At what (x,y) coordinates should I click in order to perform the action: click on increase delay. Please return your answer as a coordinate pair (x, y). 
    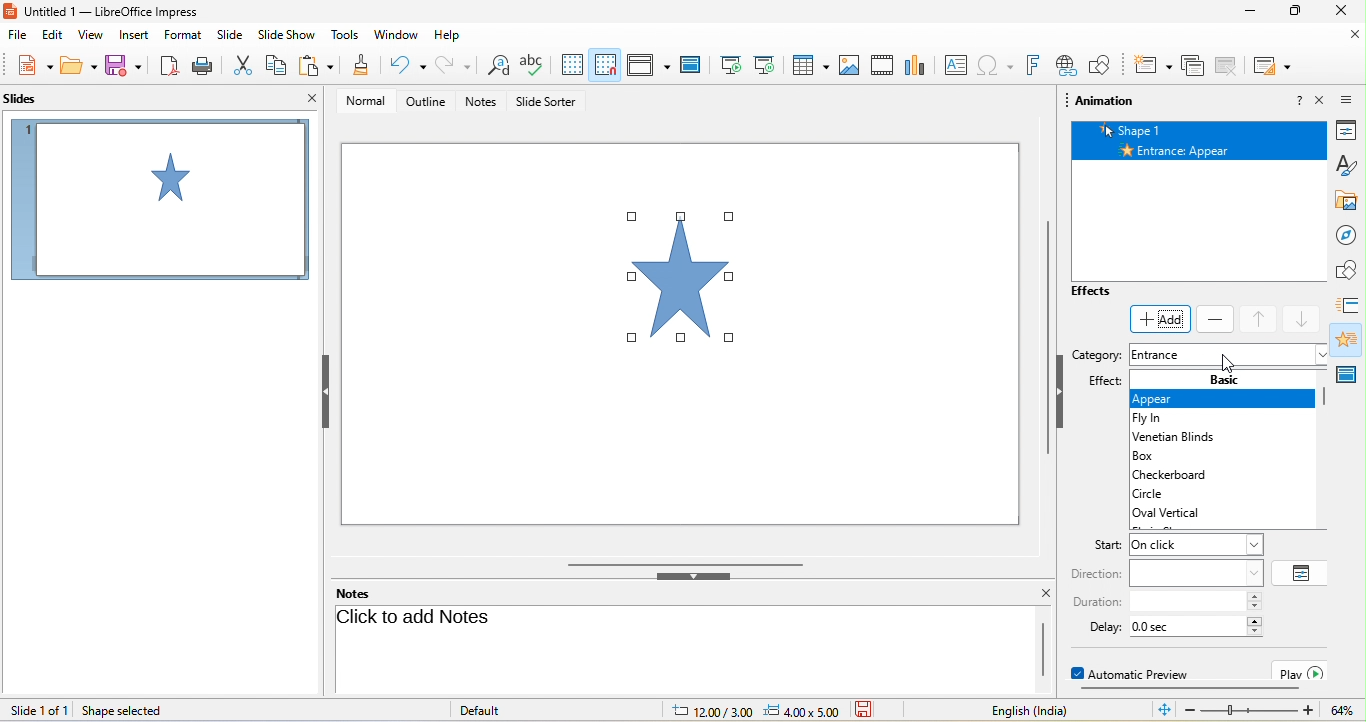
    Looking at the image, I should click on (1255, 620).